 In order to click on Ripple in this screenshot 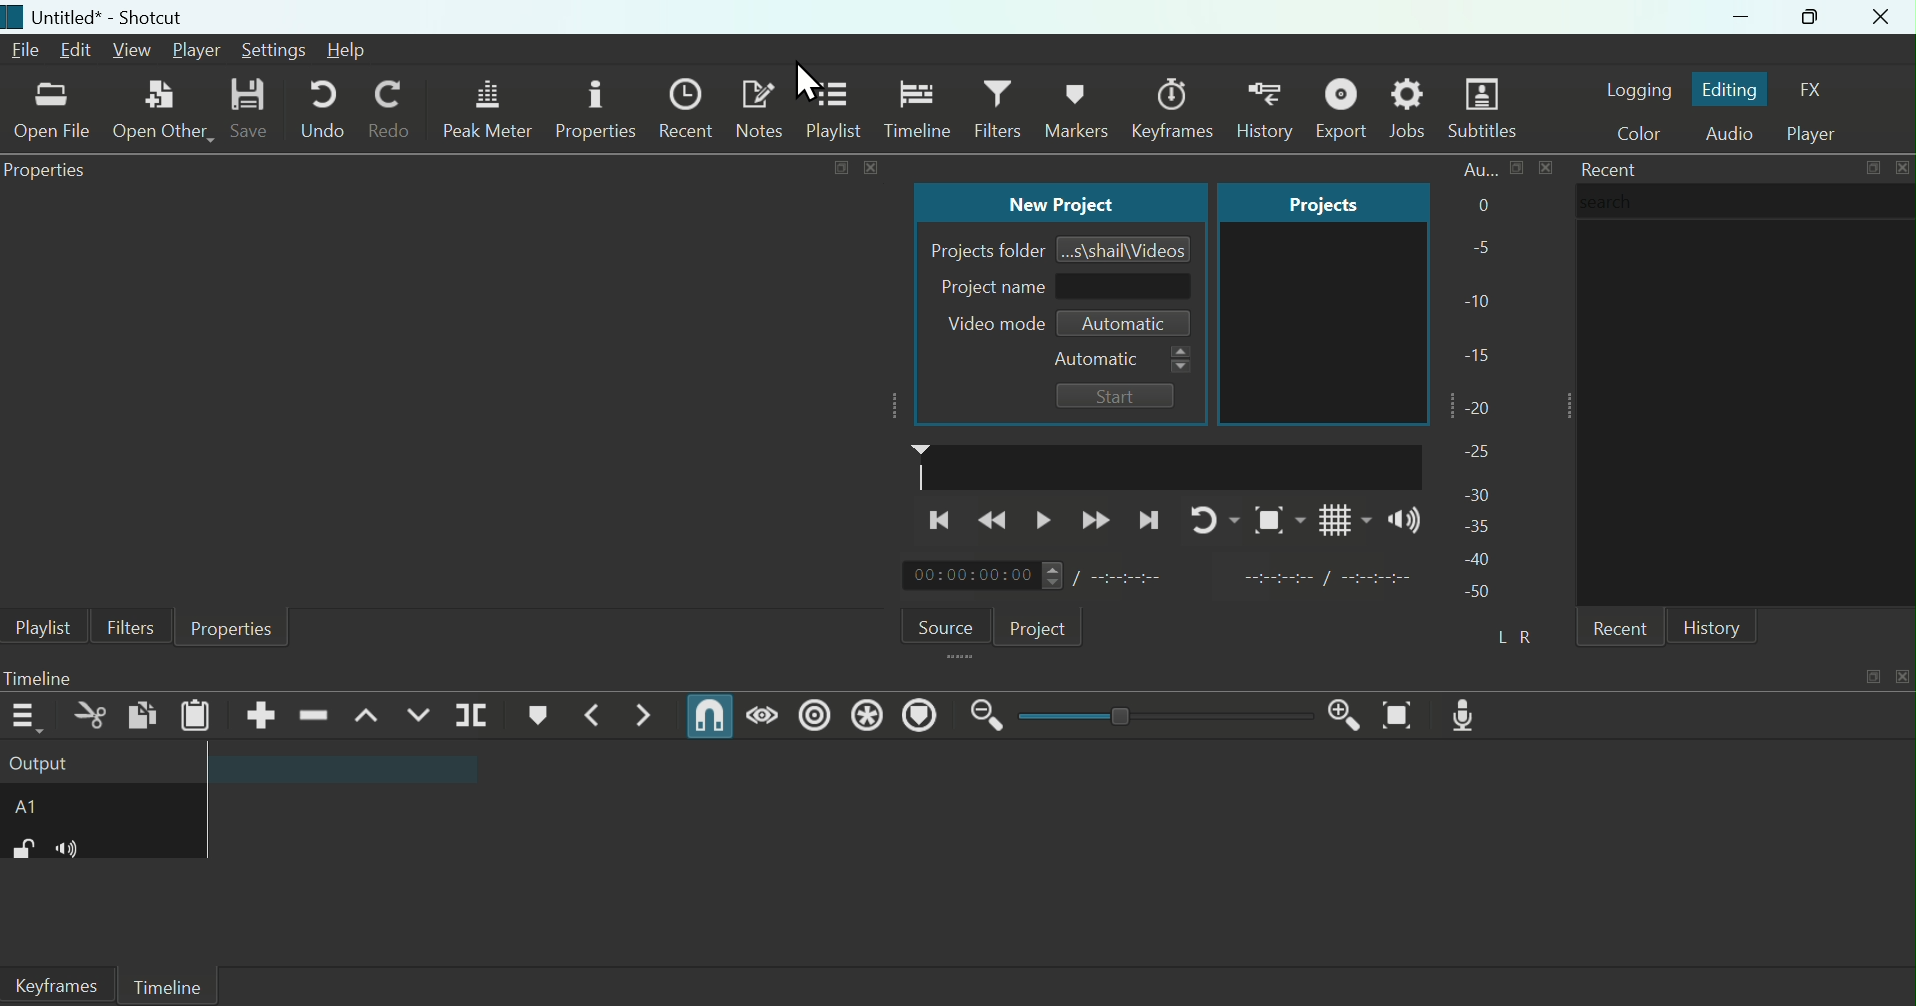, I will do `click(814, 718)`.